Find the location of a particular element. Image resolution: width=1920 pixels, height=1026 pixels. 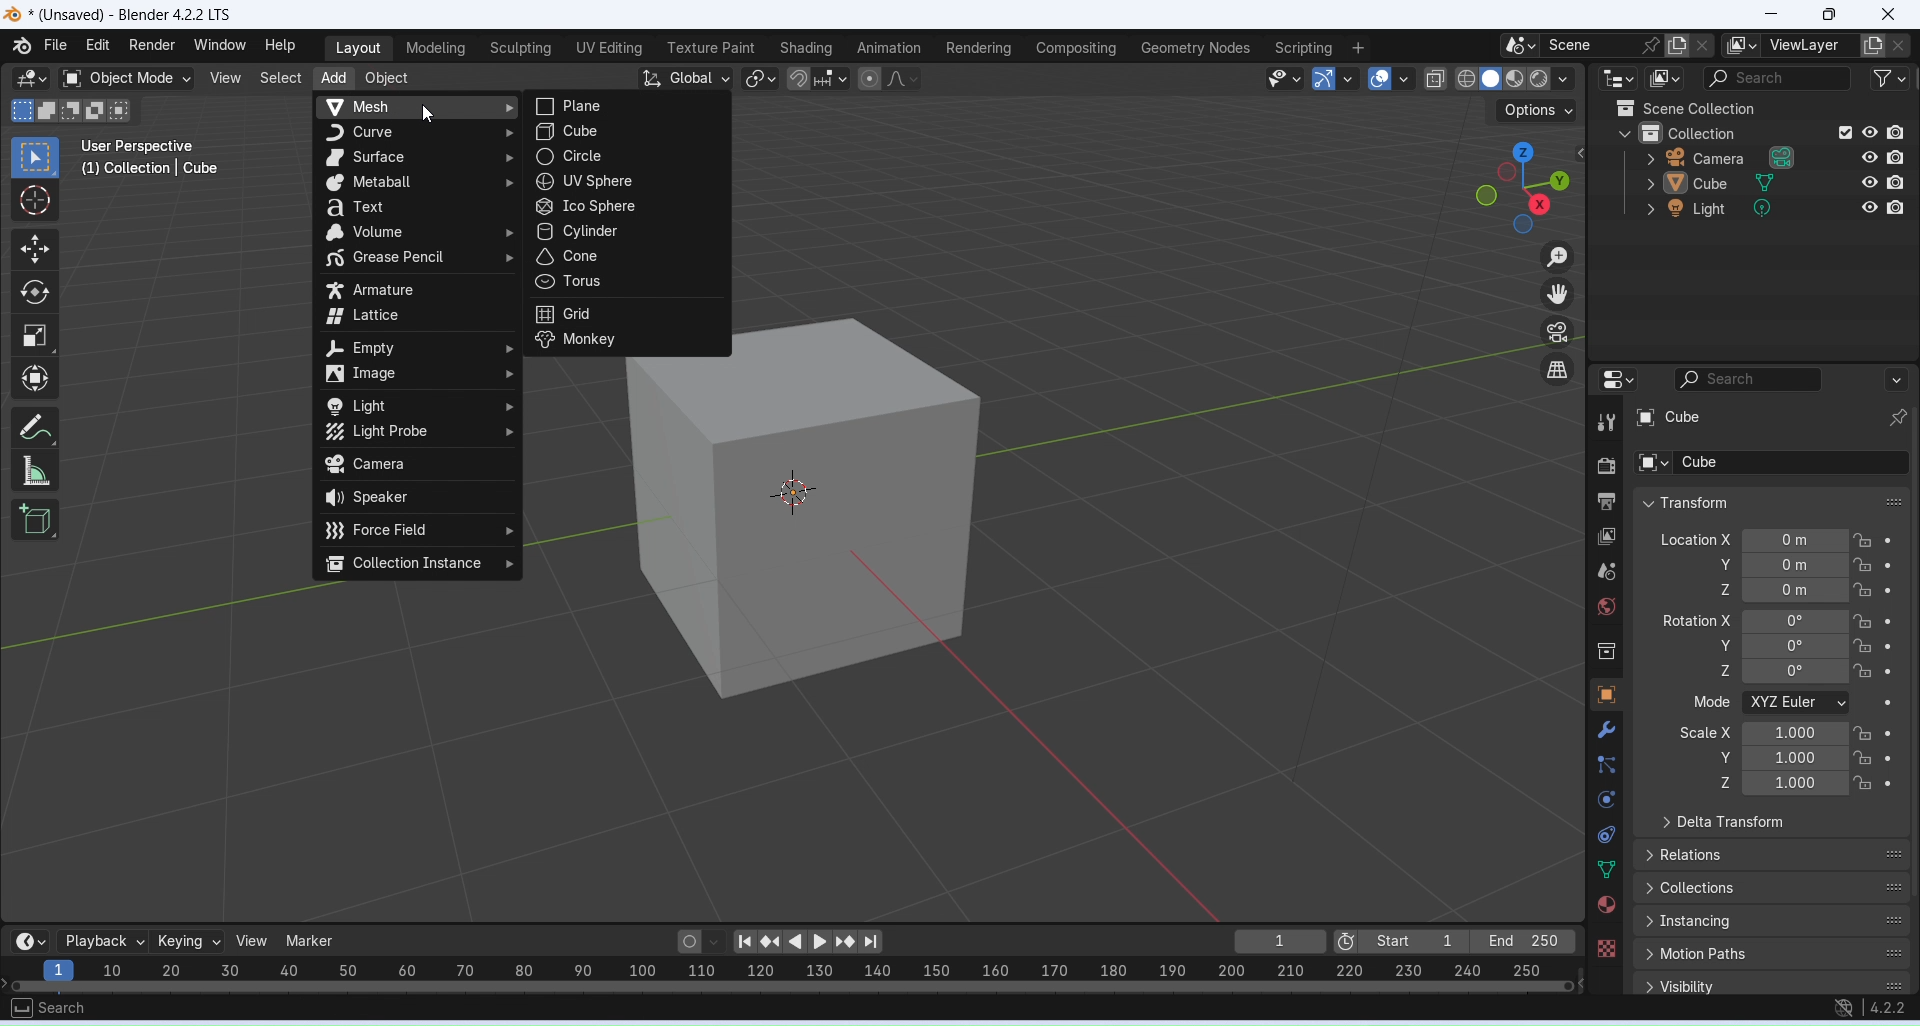

text is located at coordinates (421, 209).